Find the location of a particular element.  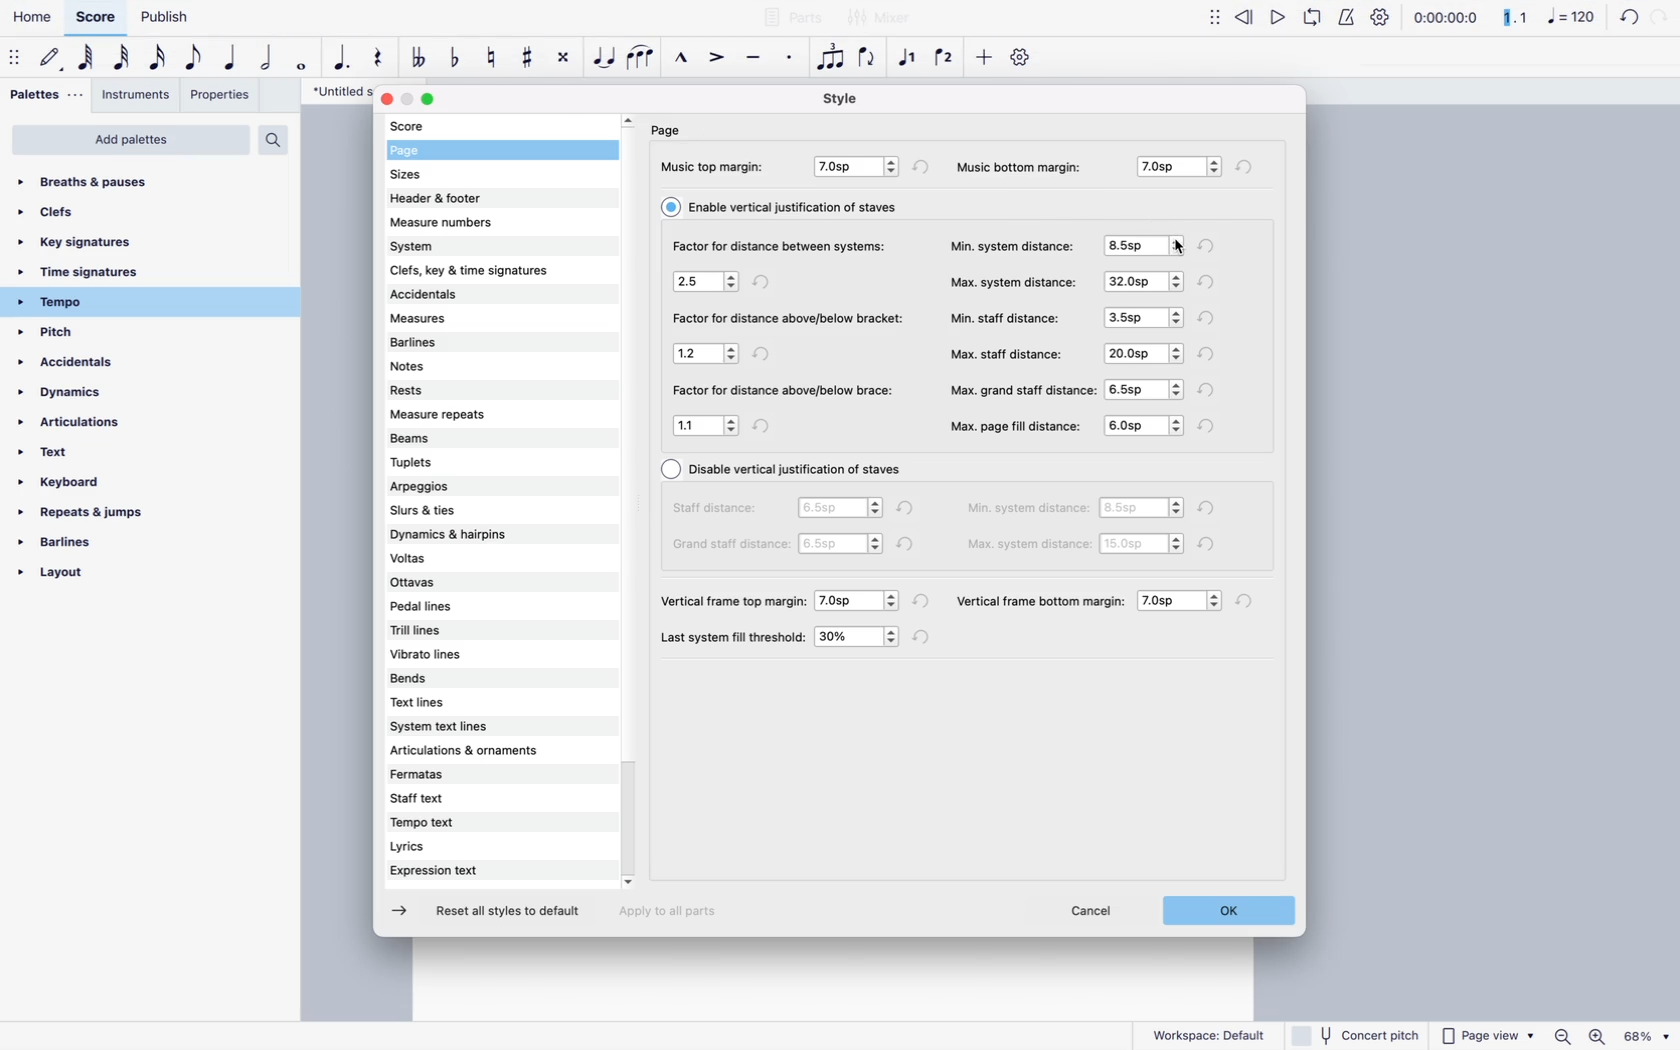

factor for distance is located at coordinates (789, 320).